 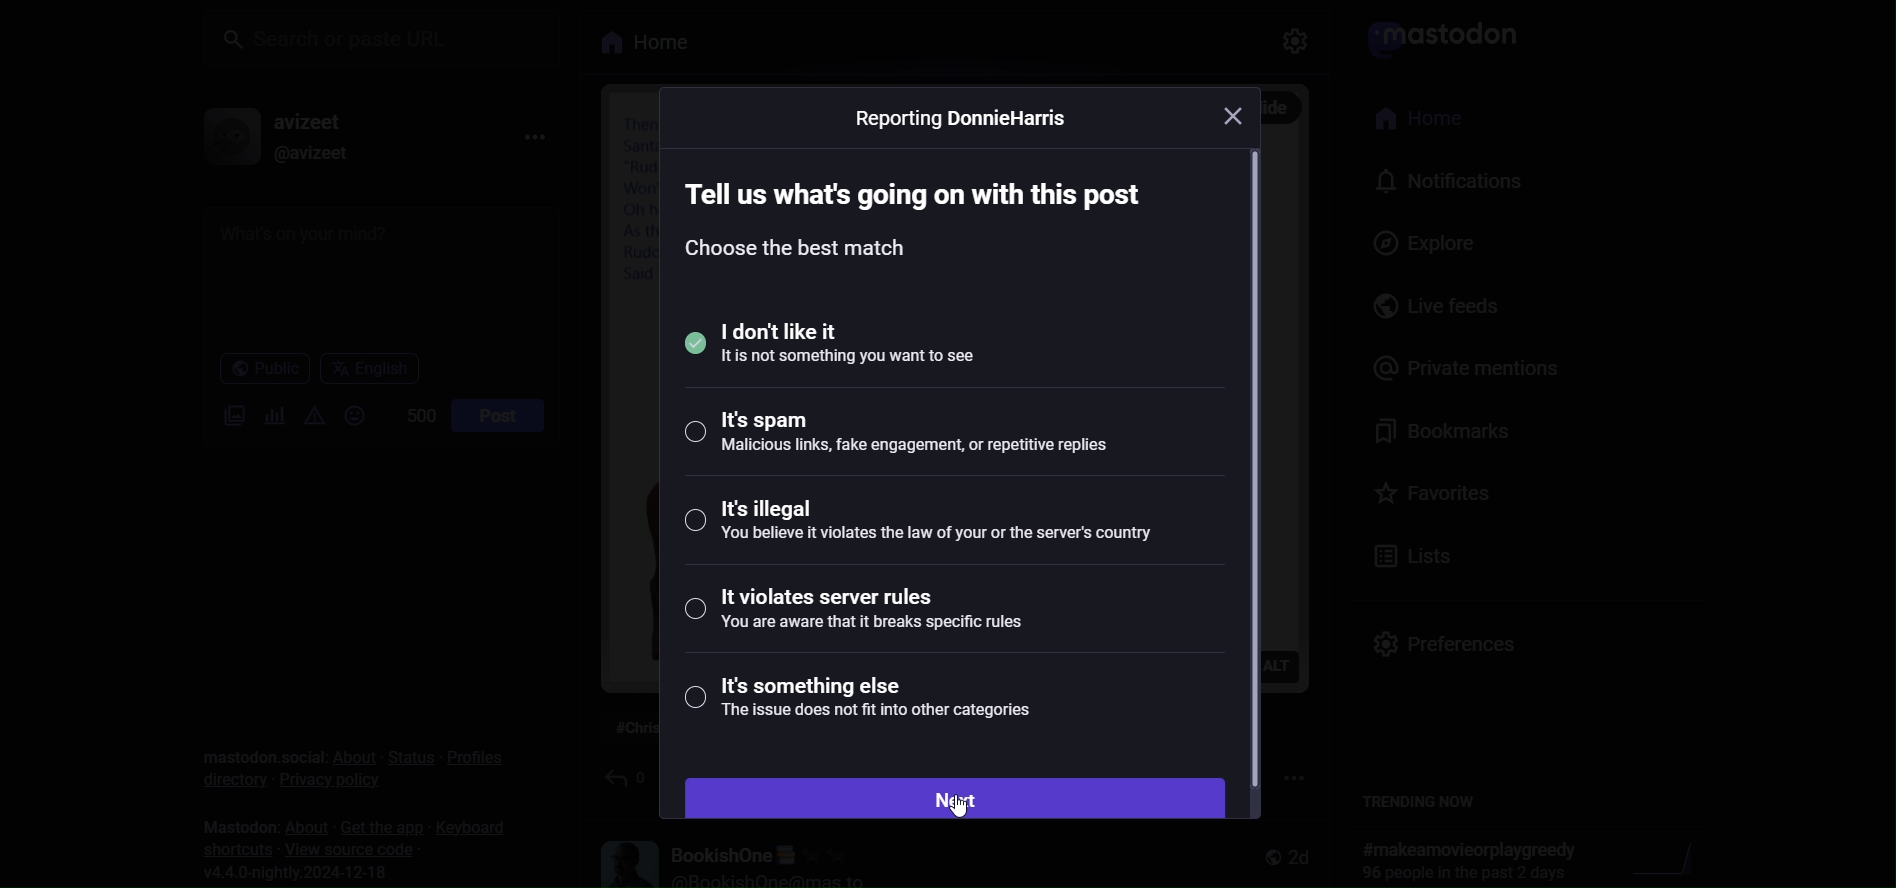 I want to click on bookmark, so click(x=1435, y=431).